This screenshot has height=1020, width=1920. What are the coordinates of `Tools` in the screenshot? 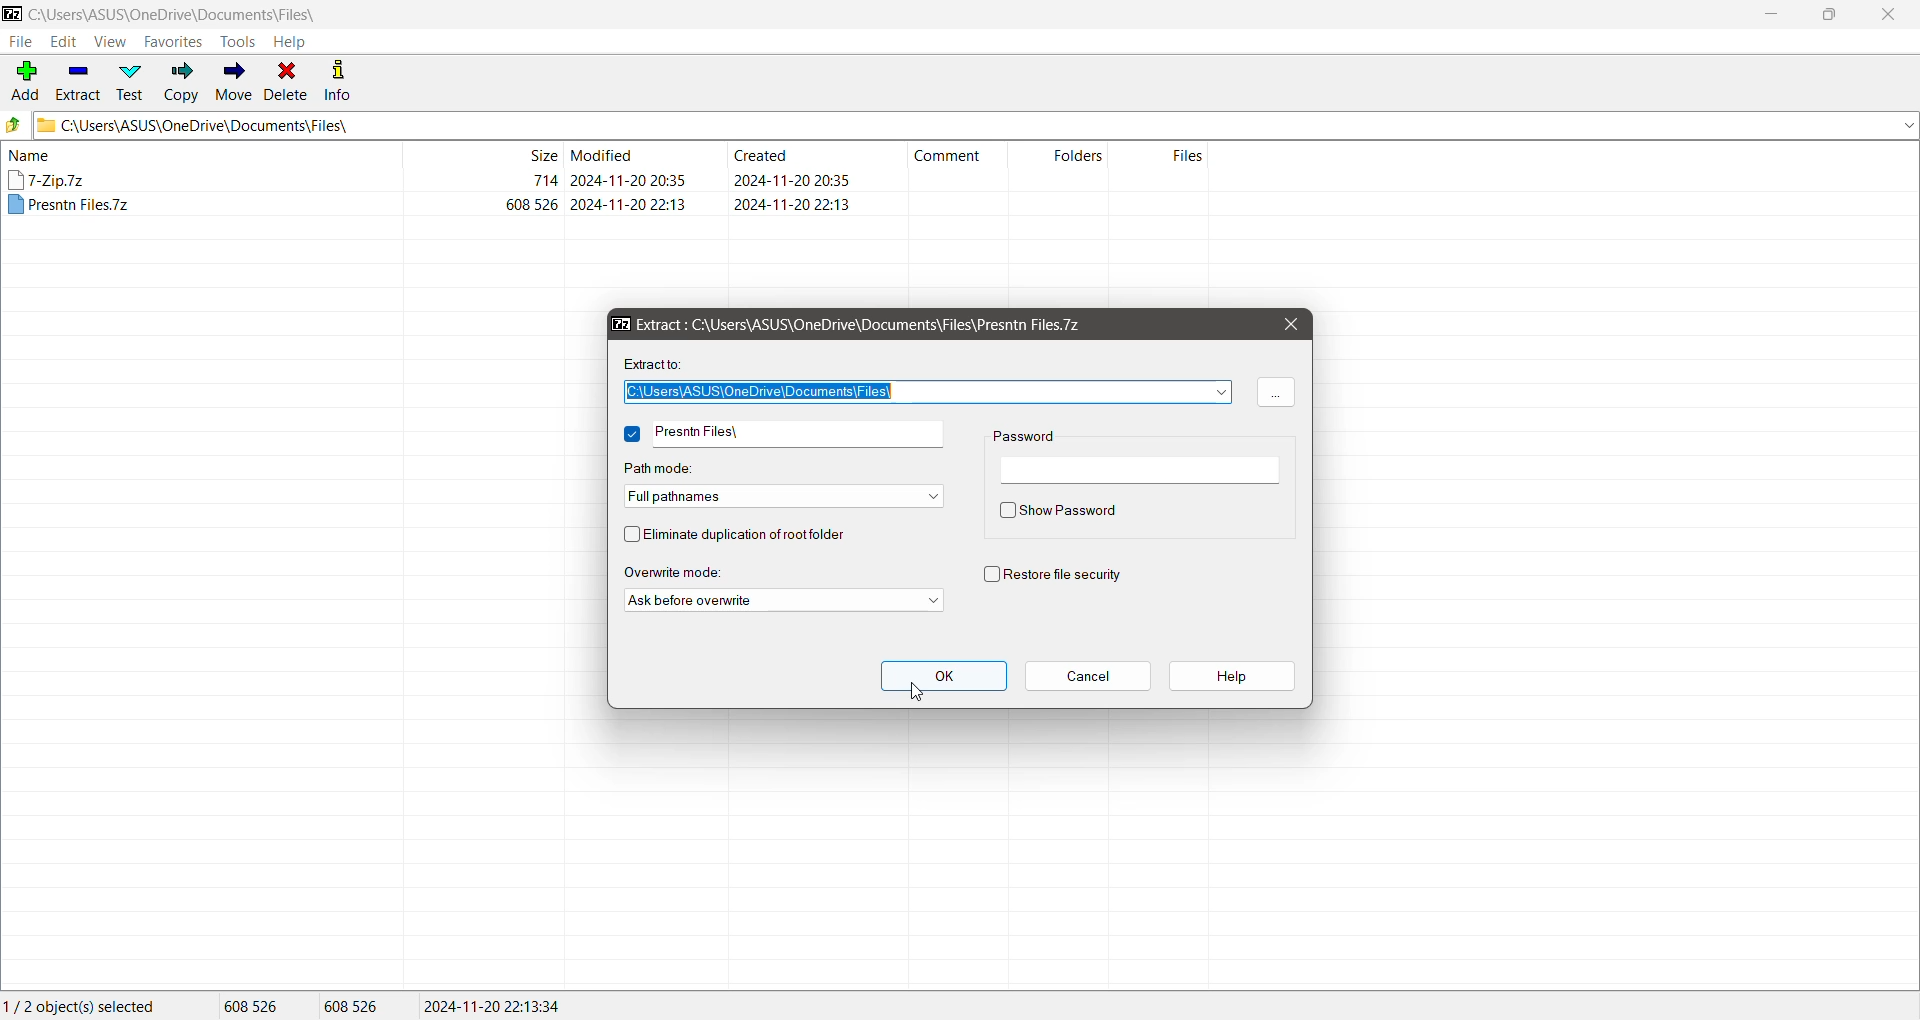 It's located at (237, 42).